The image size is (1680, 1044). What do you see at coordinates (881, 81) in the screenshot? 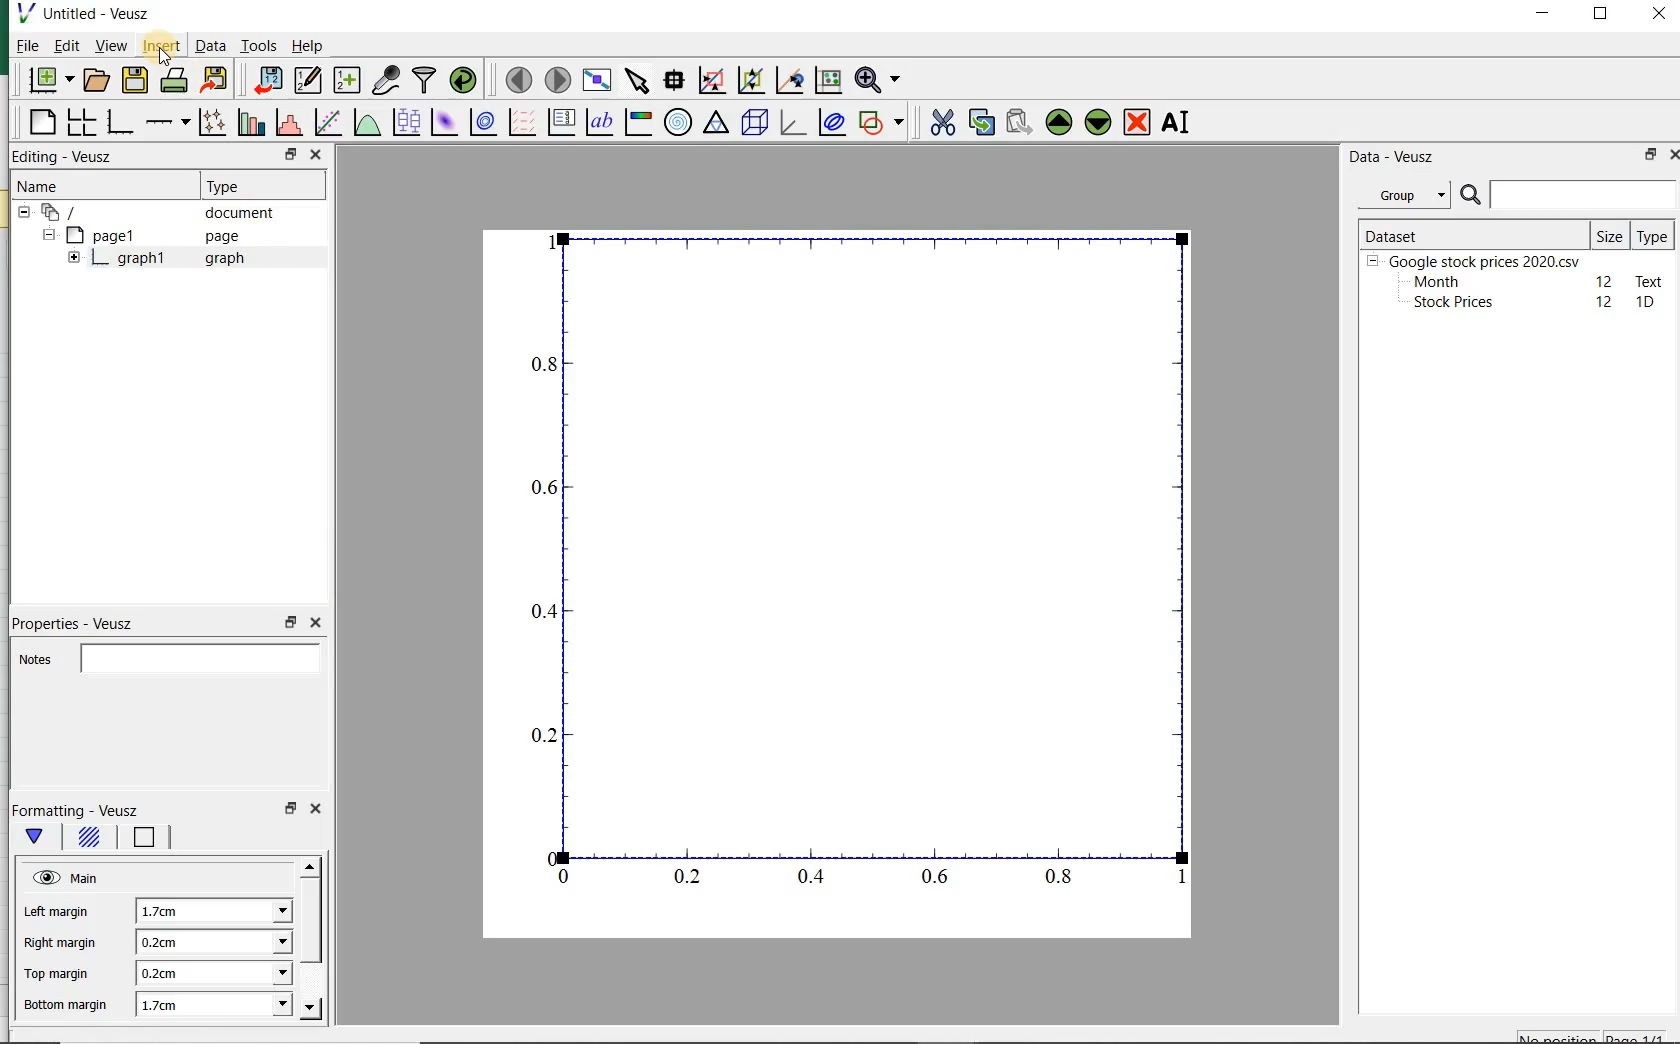
I see `zoom function menus` at bounding box center [881, 81].